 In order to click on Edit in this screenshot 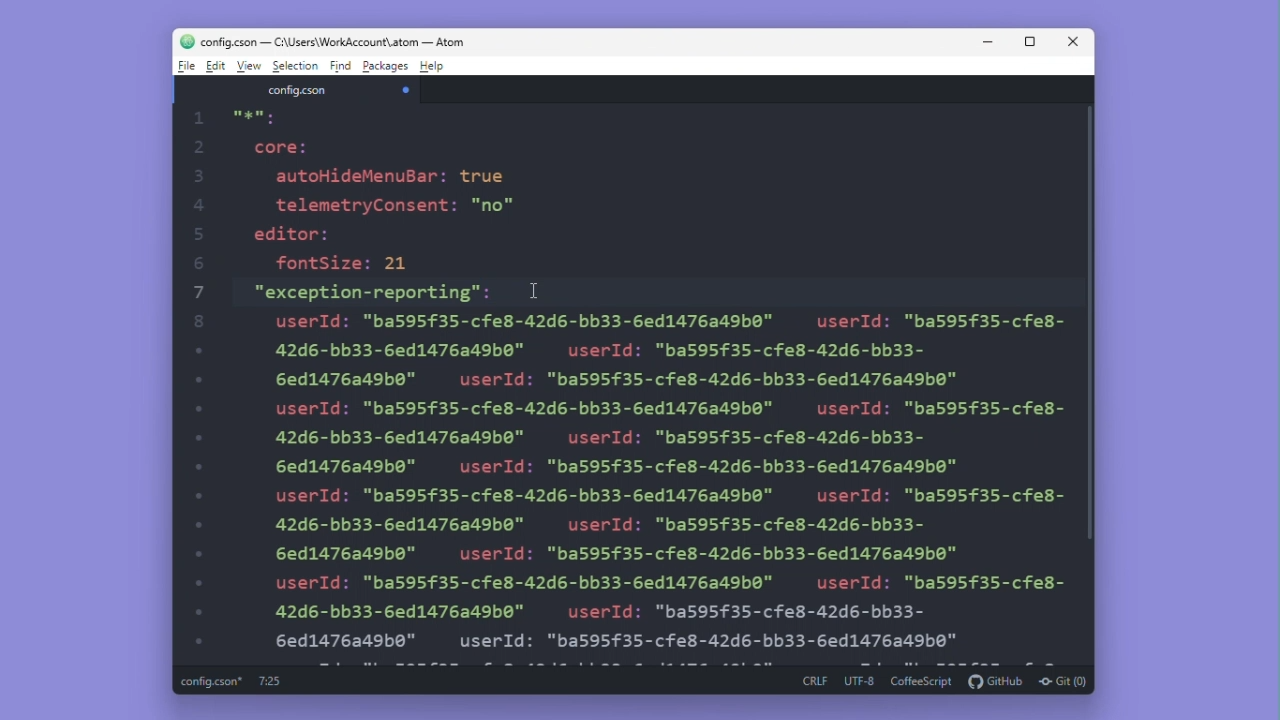, I will do `click(216, 67)`.